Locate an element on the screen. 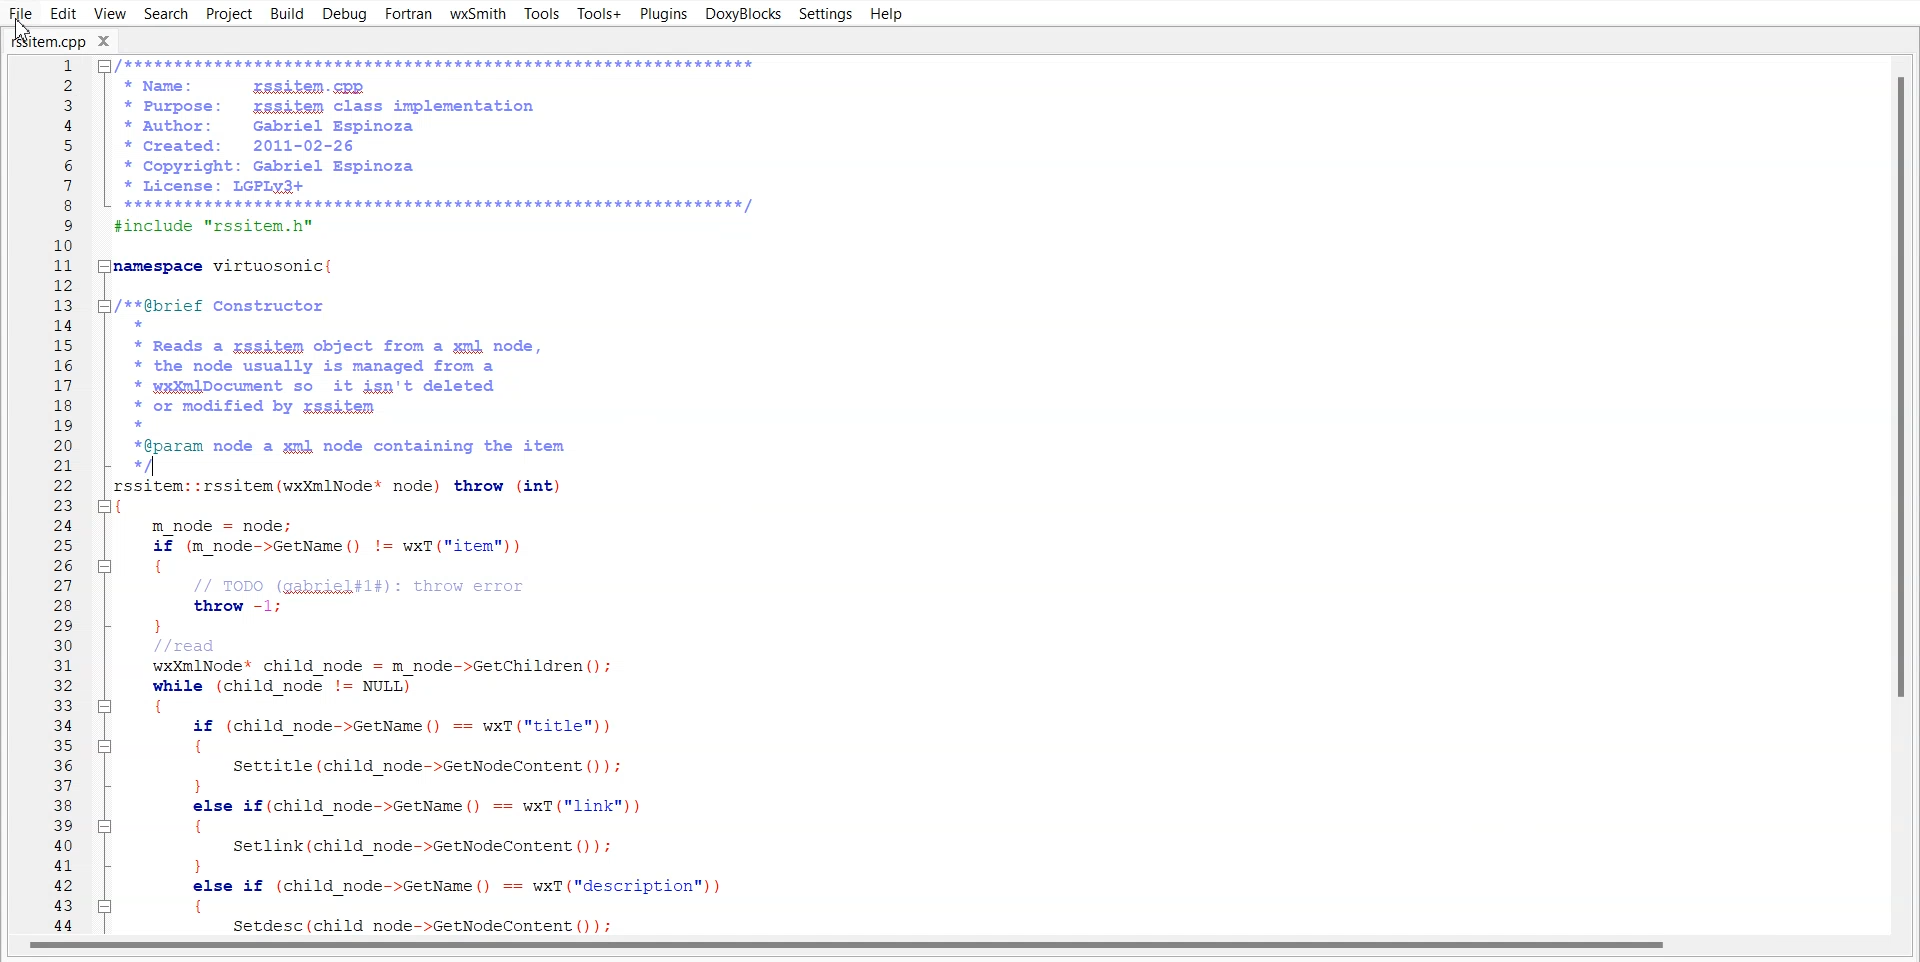 This screenshot has height=962, width=1920. Collapse is located at coordinates (105, 305).